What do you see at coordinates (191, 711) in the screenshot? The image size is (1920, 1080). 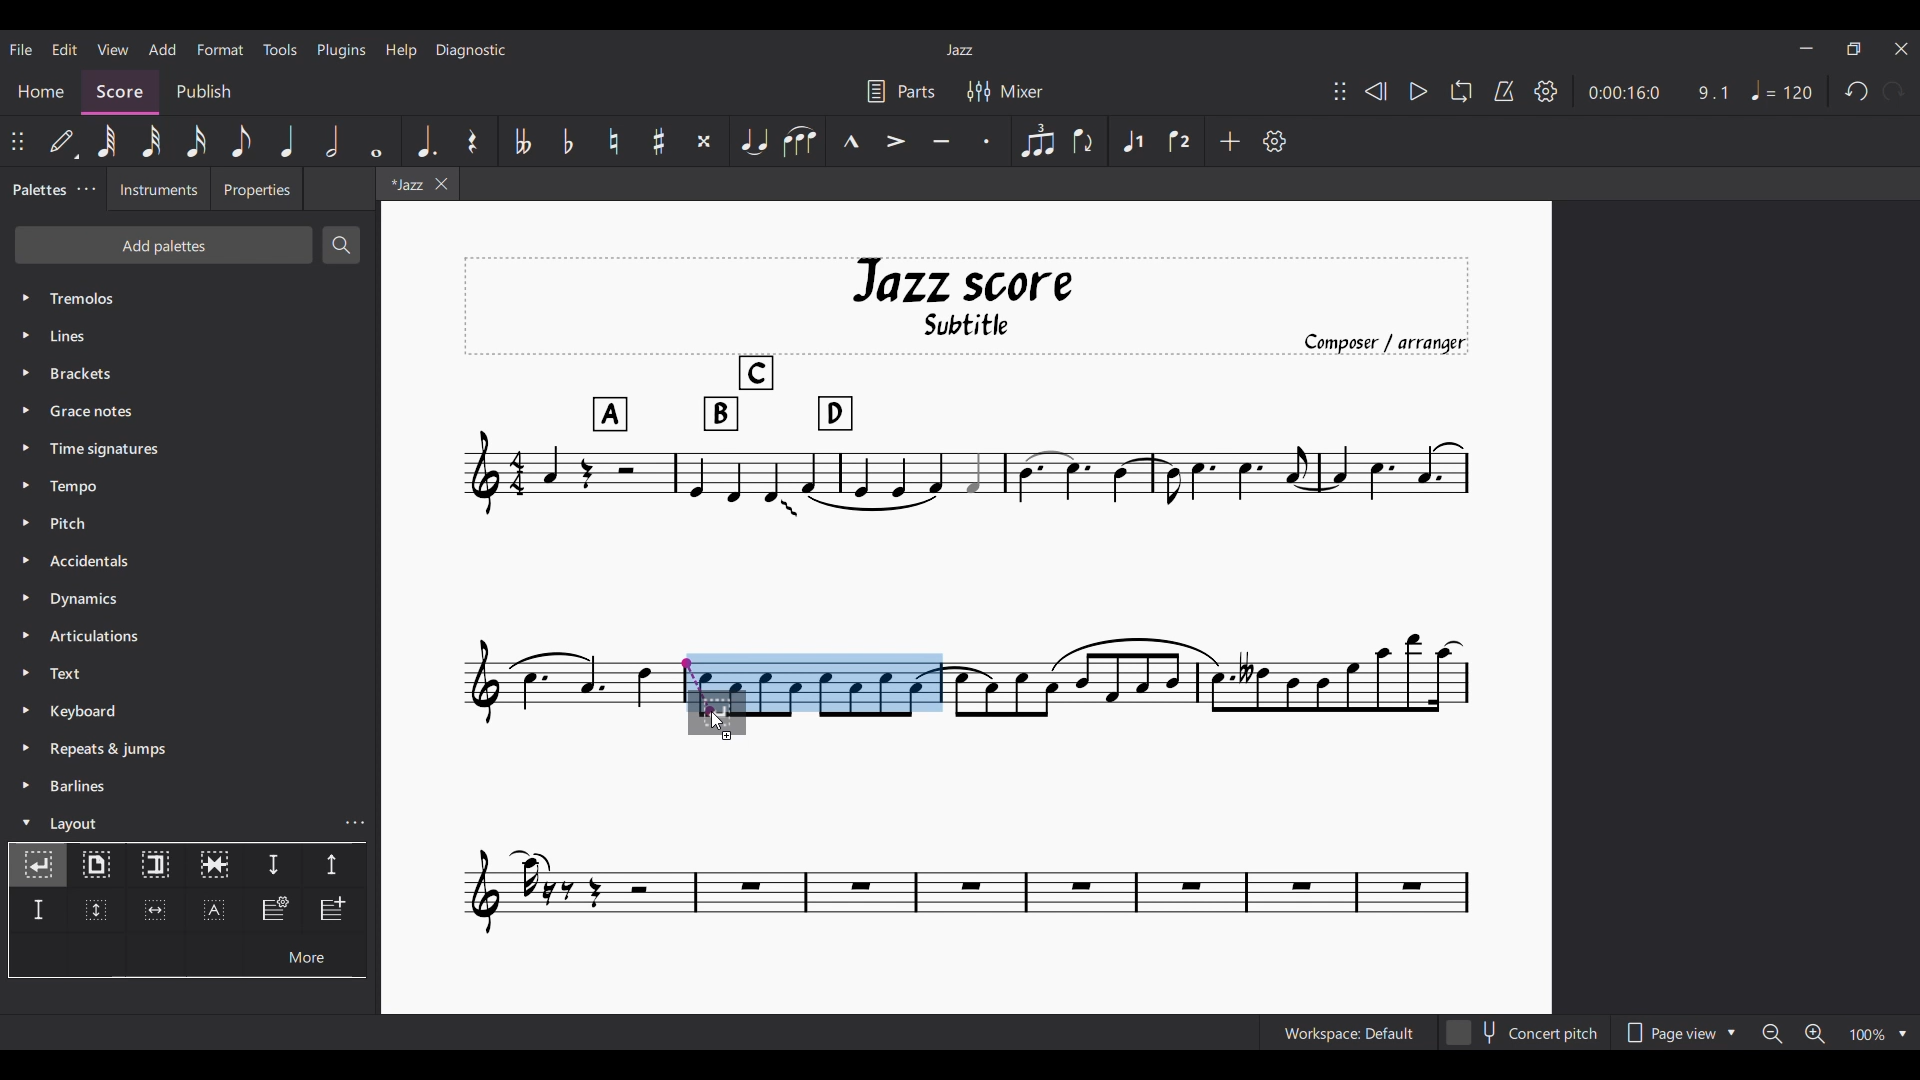 I see `Keyboard` at bounding box center [191, 711].